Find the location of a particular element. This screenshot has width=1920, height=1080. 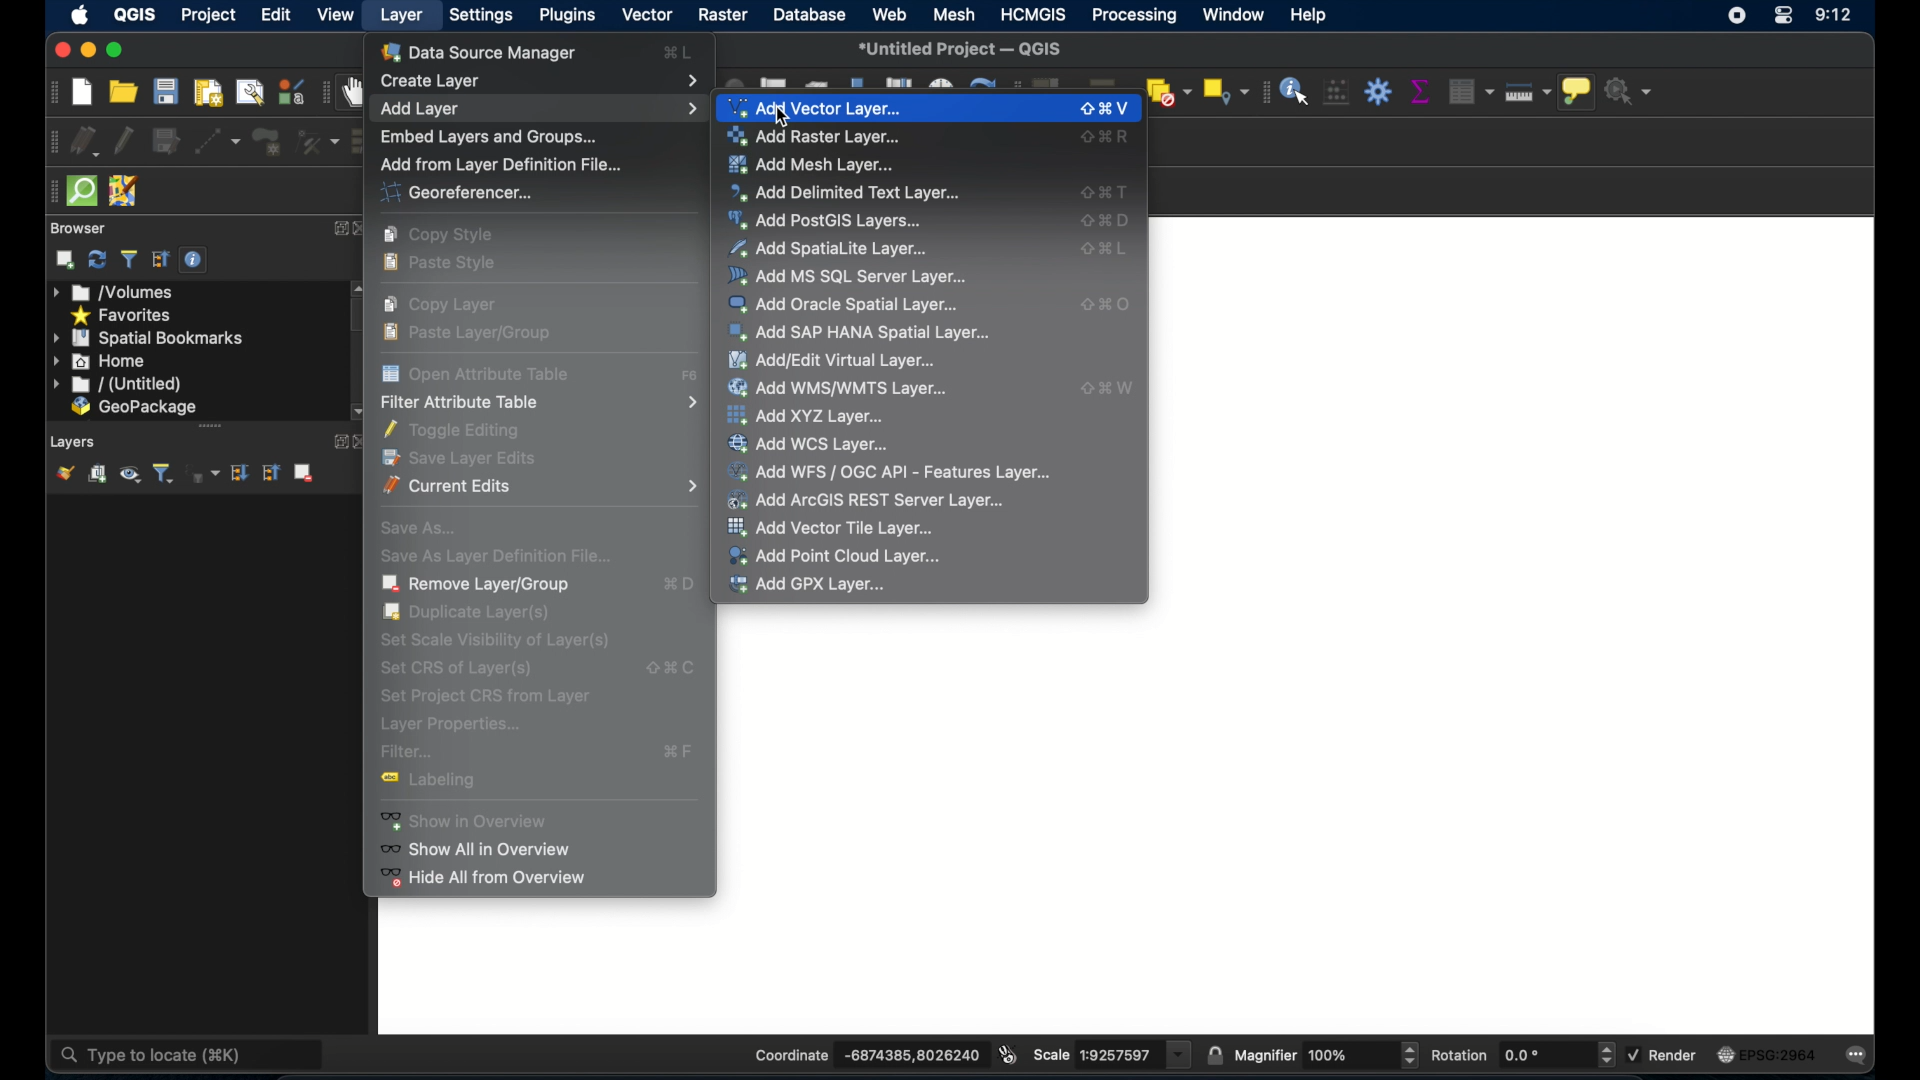

plugins is located at coordinates (567, 14).